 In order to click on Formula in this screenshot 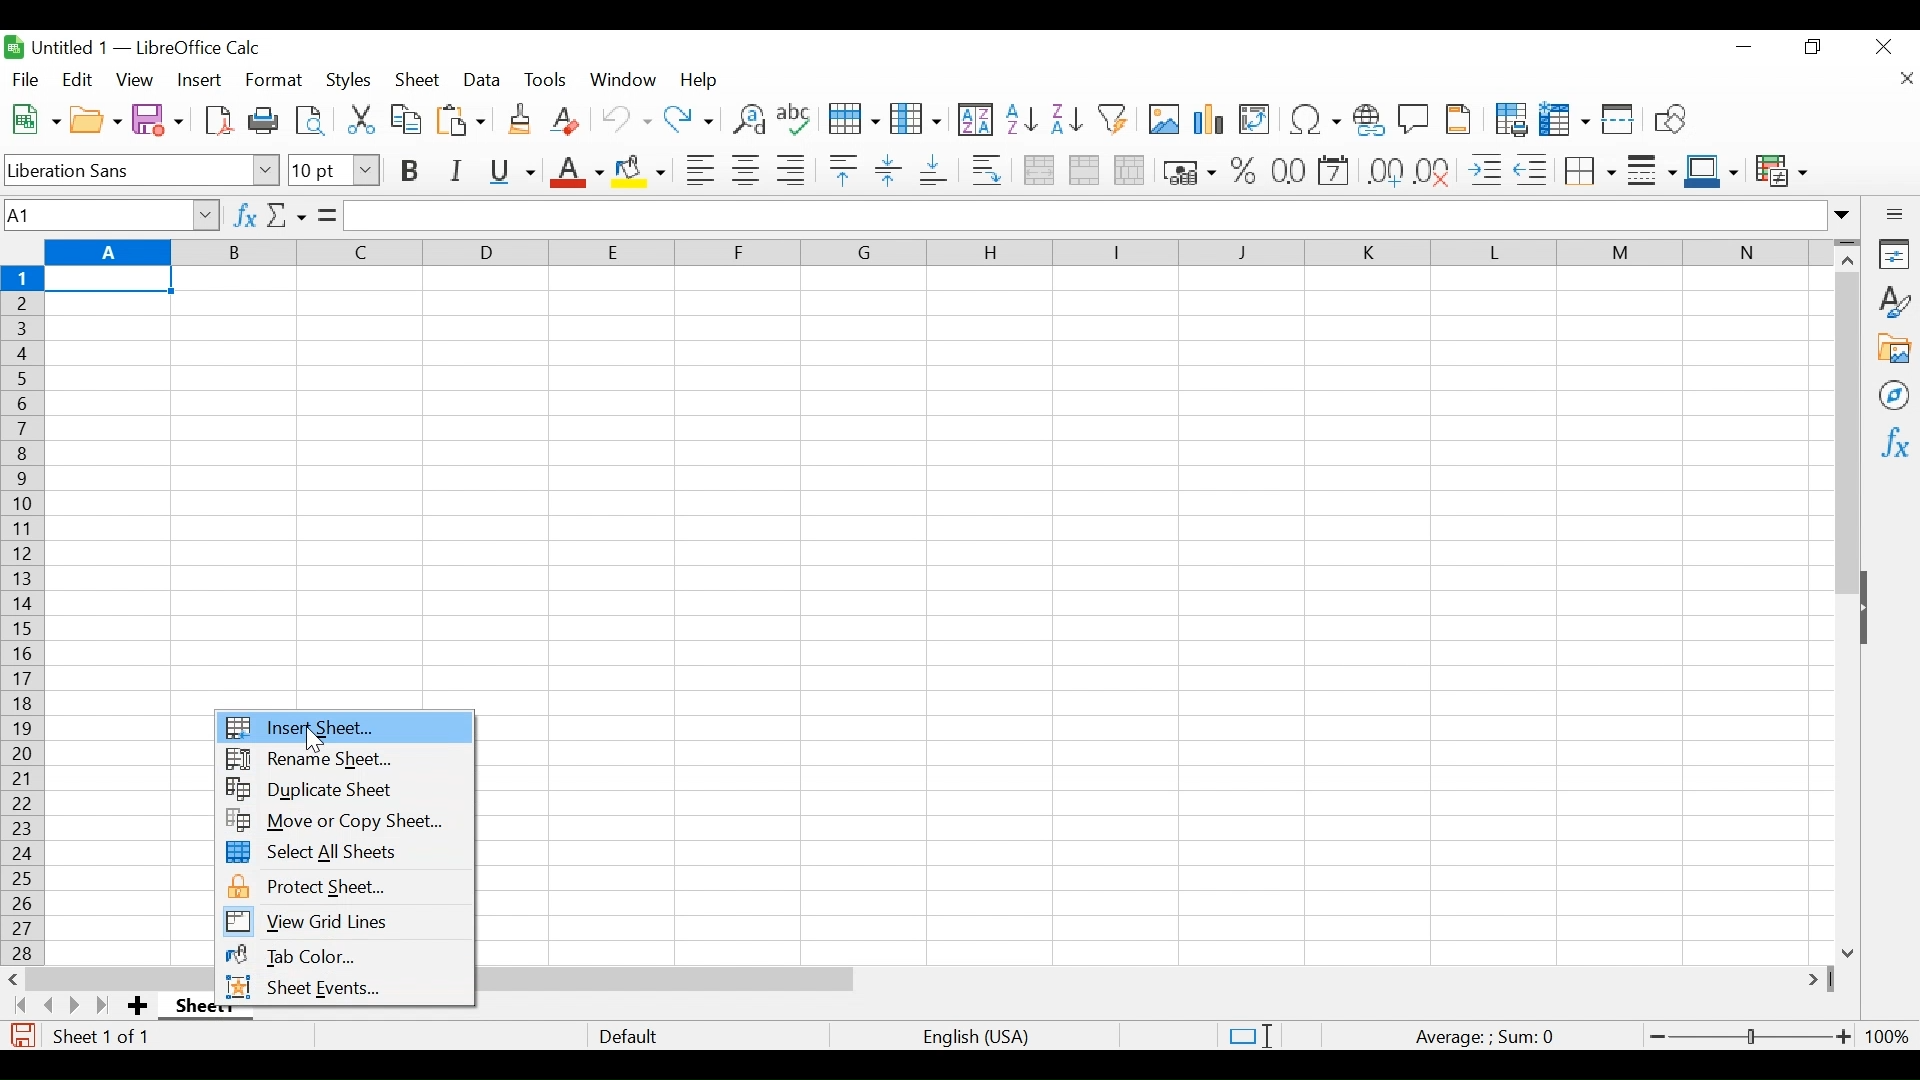, I will do `click(1491, 1034)`.